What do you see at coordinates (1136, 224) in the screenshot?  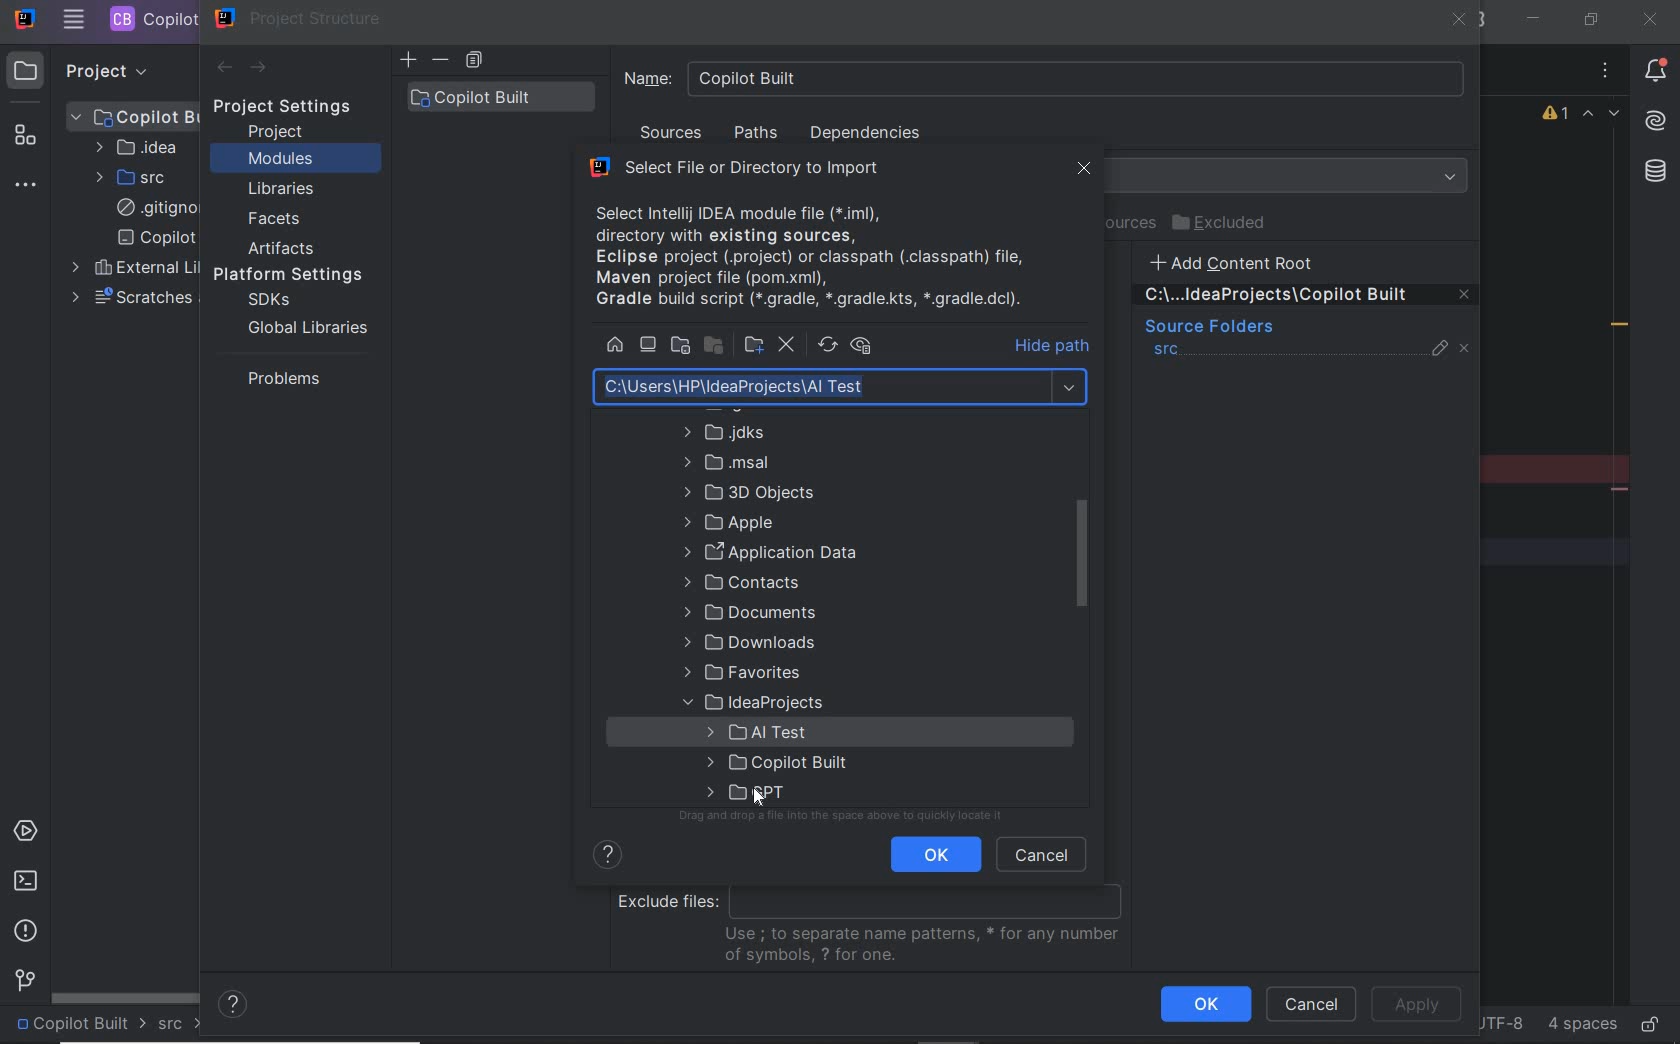 I see `test resources` at bounding box center [1136, 224].